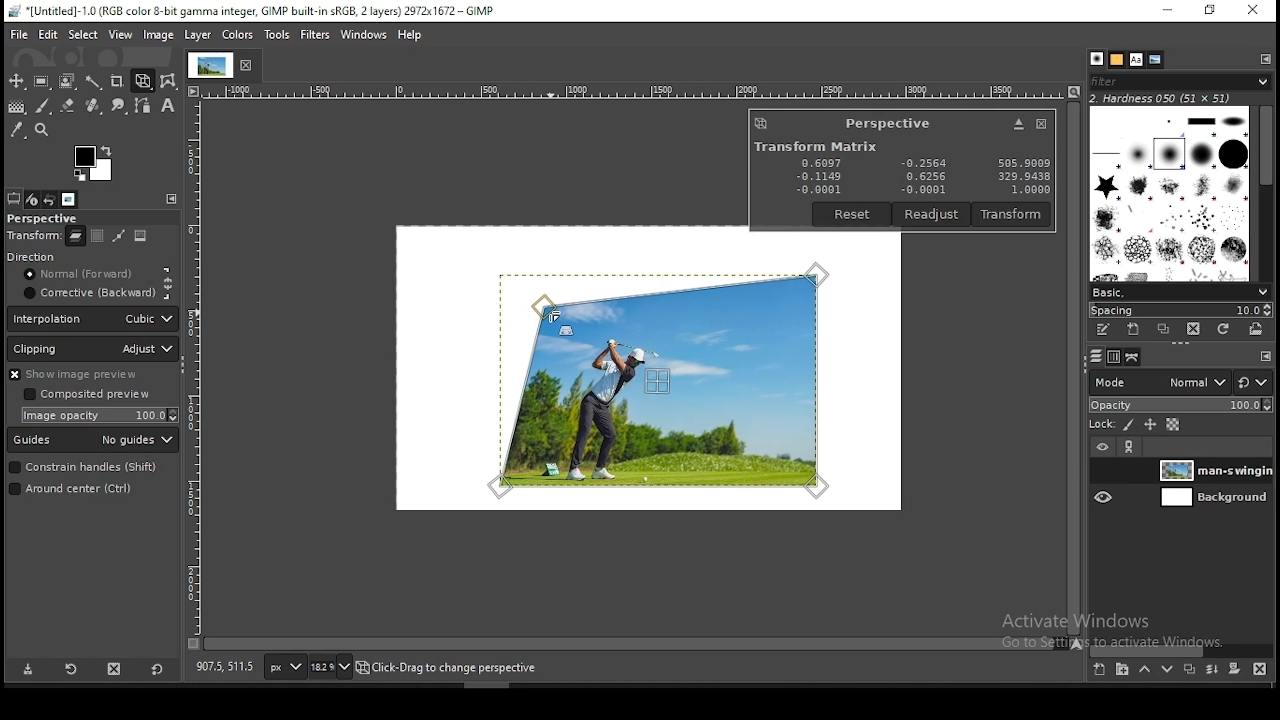 The image size is (1280, 720). I want to click on edit this brush, so click(1105, 333).